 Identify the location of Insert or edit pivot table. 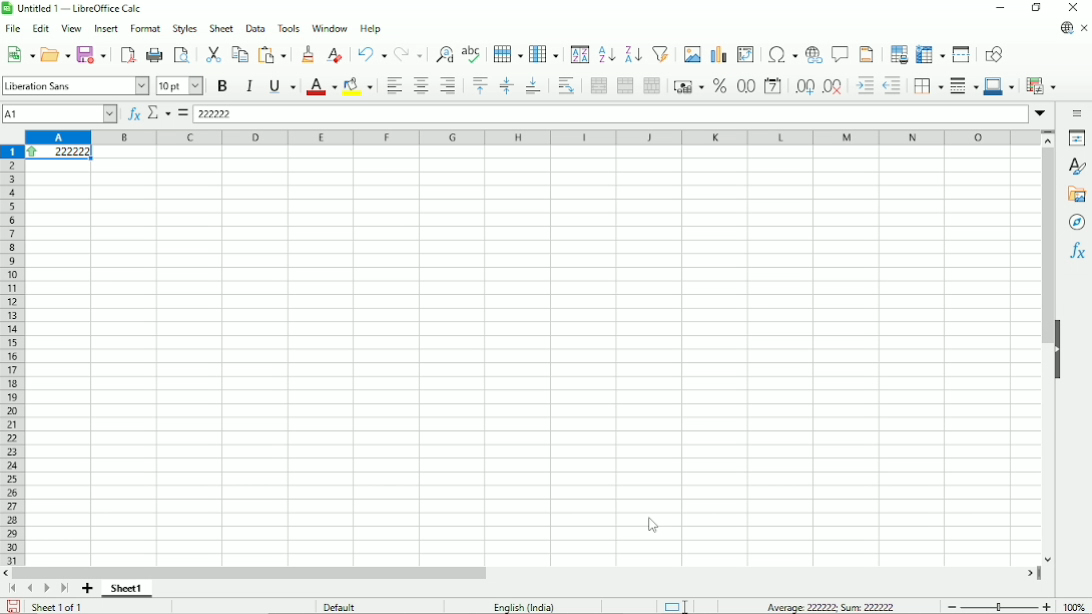
(745, 53).